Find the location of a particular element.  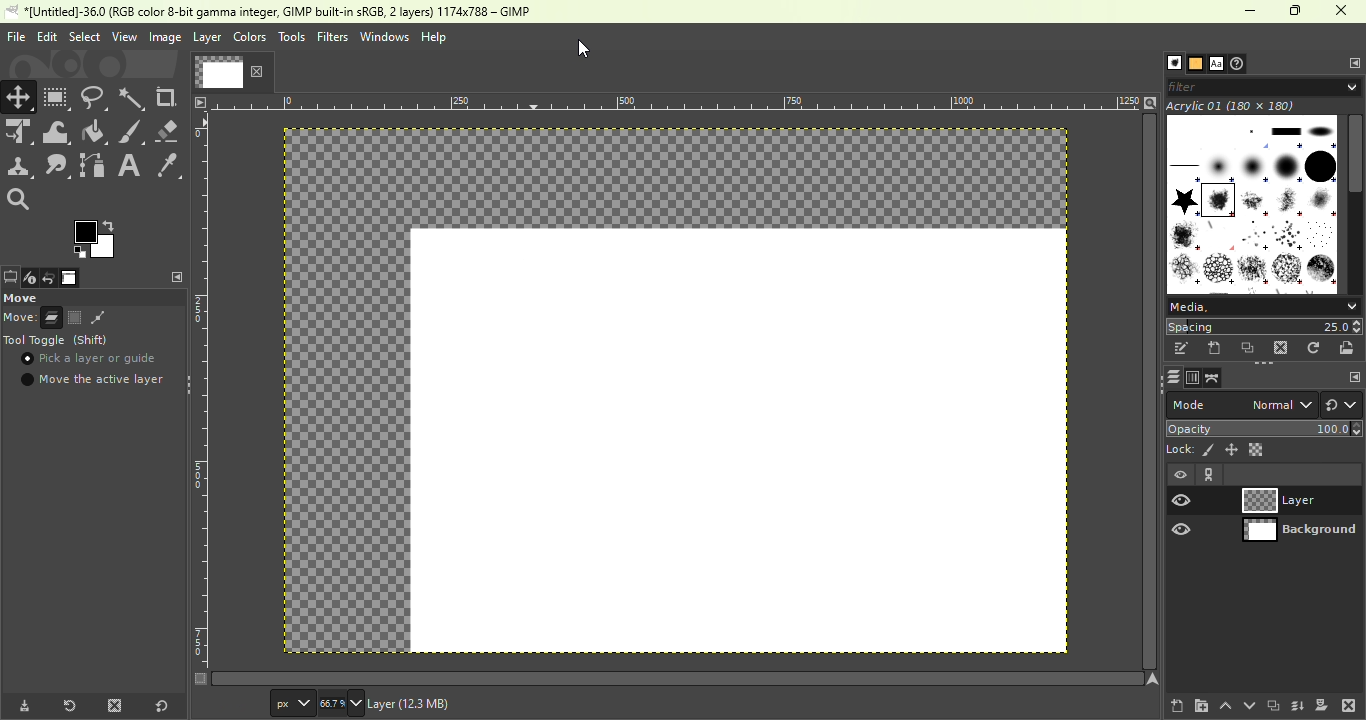

Restore tool preset is located at coordinates (67, 706).